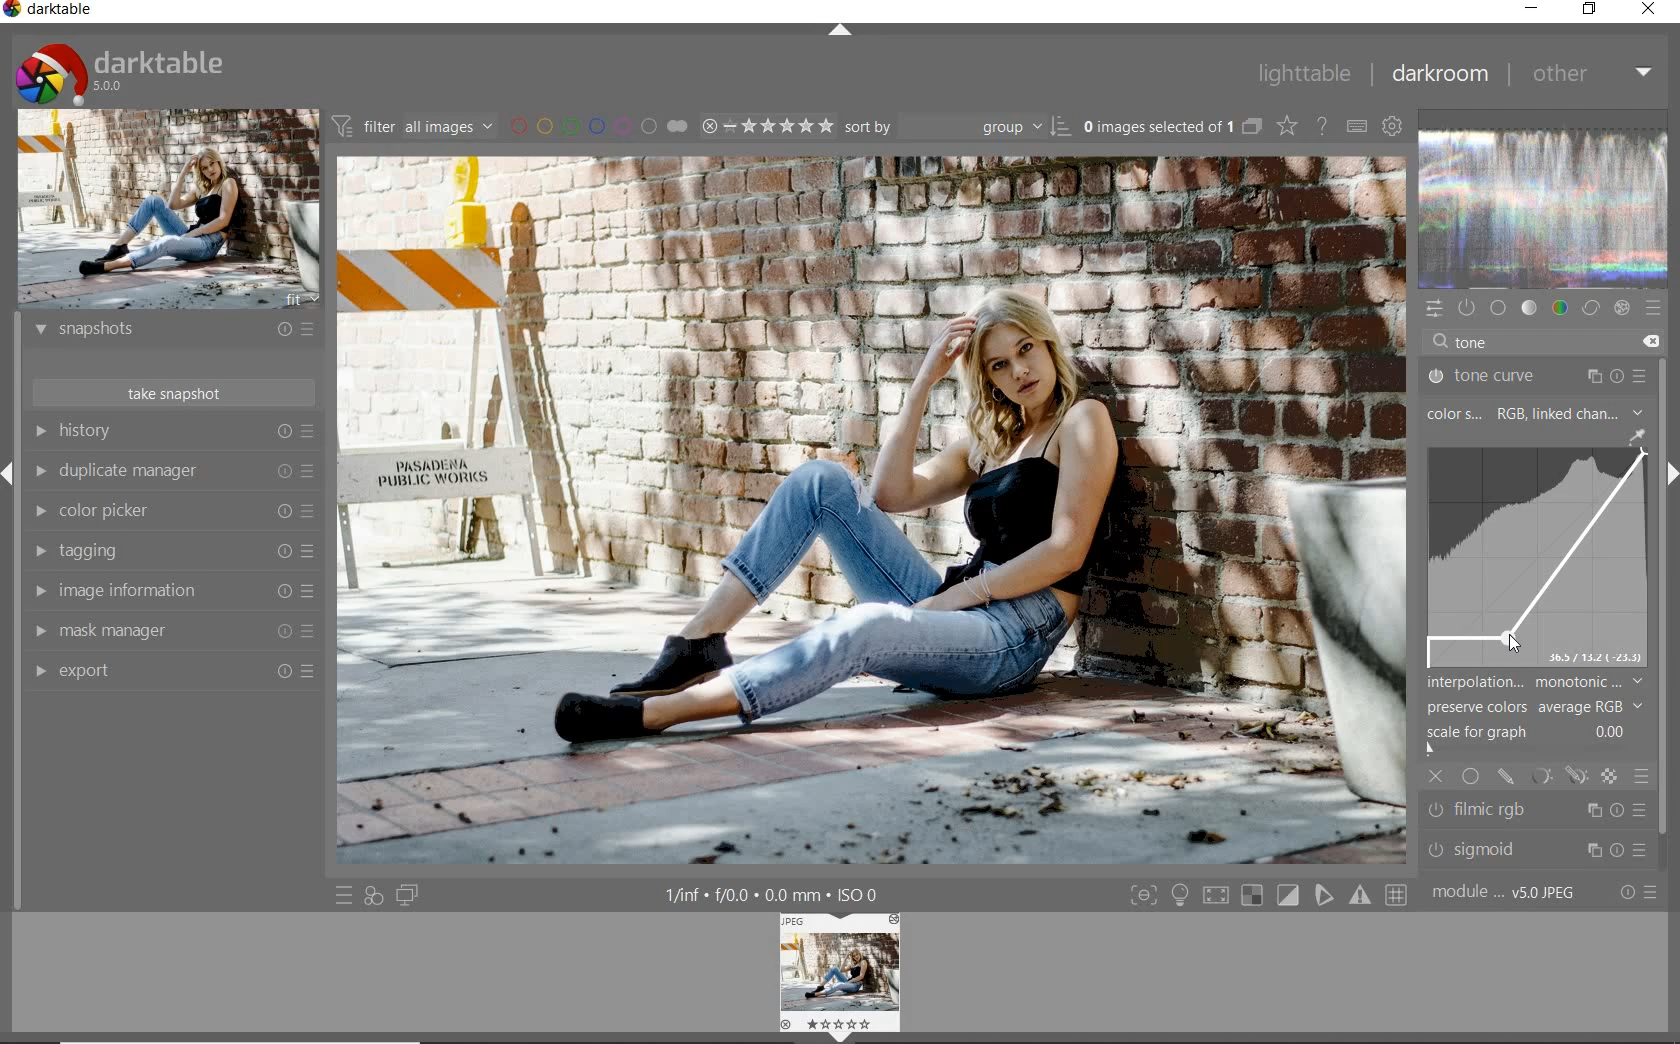  I want to click on cursor position, so click(1512, 644).